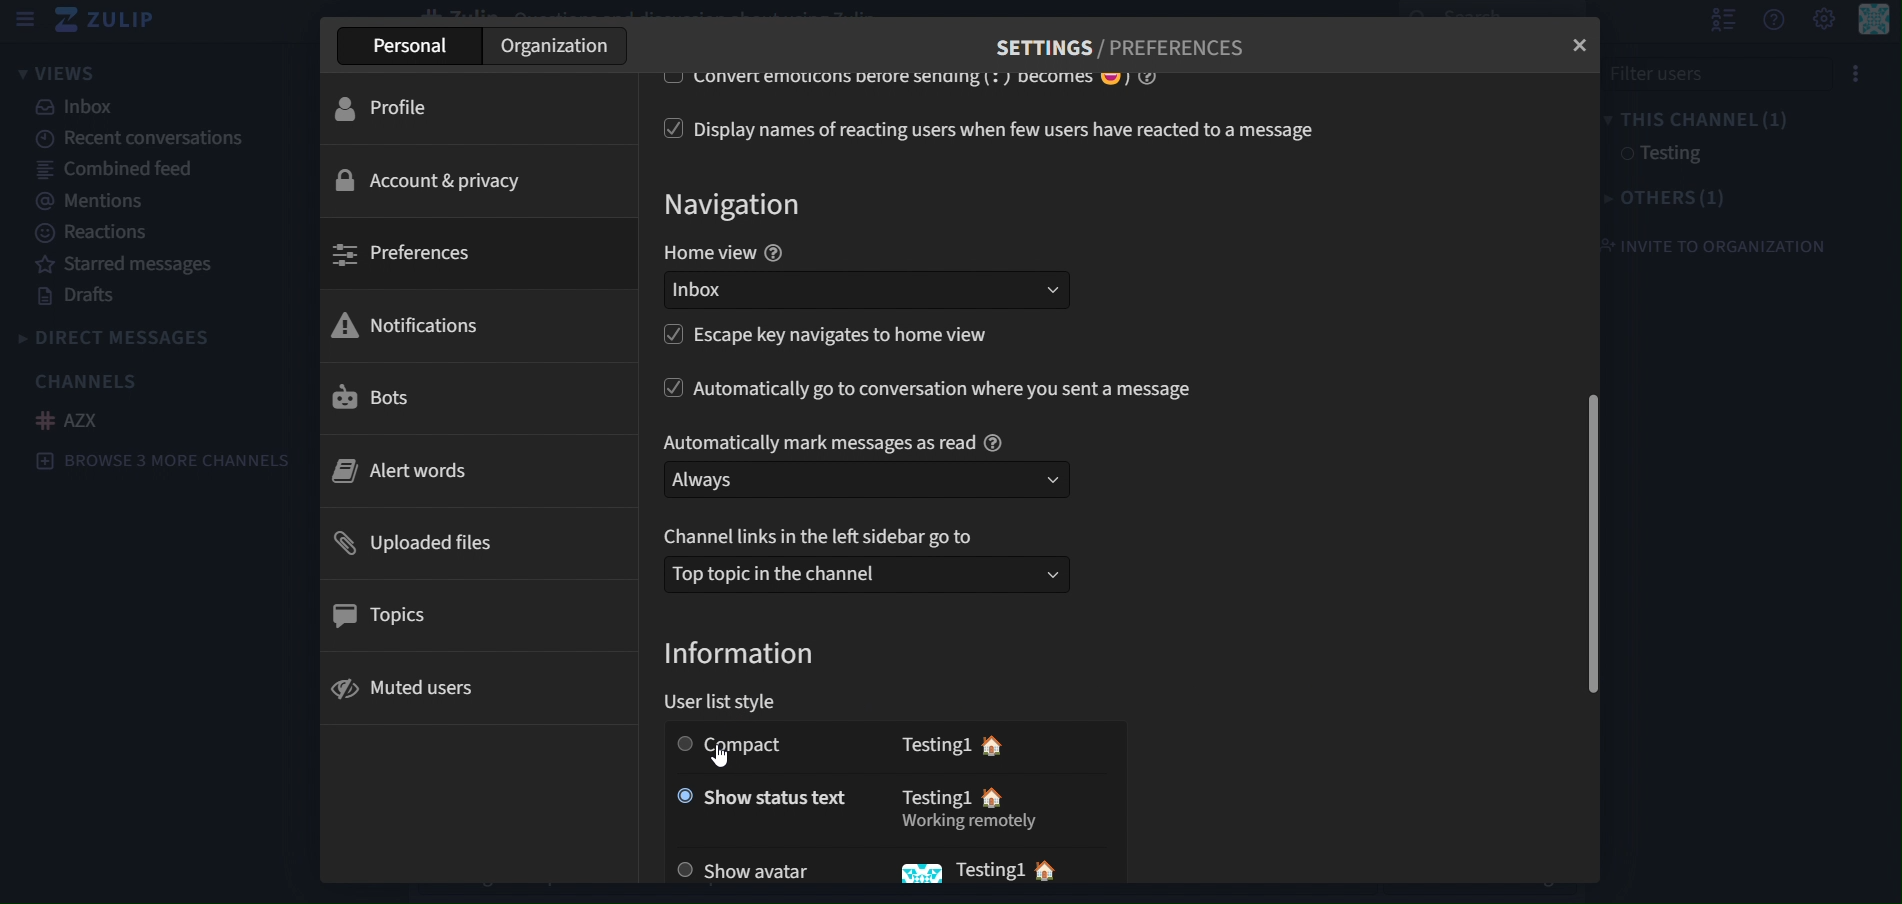  What do you see at coordinates (672, 340) in the screenshot?
I see `check box` at bounding box center [672, 340].